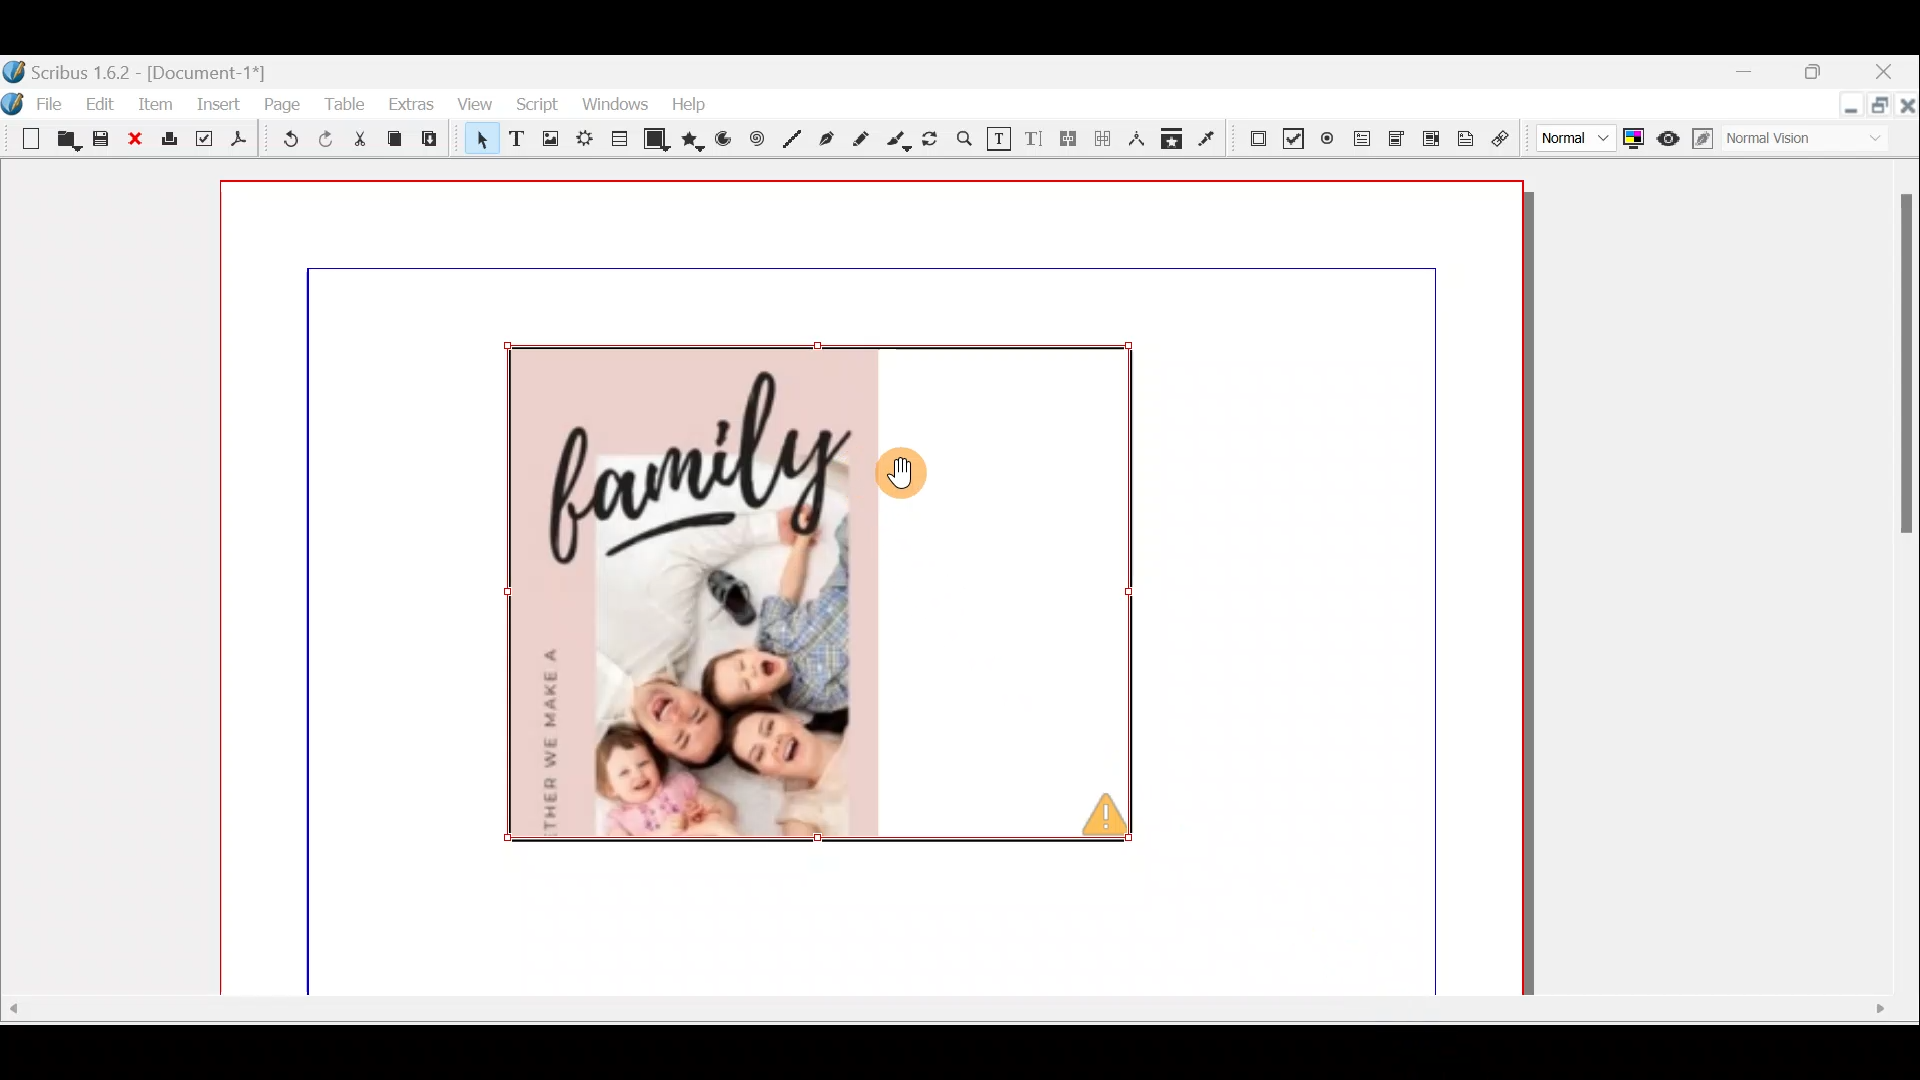  Describe the element at coordinates (1171, 138) in the screenshot. I see `Copy item properties` at that location.